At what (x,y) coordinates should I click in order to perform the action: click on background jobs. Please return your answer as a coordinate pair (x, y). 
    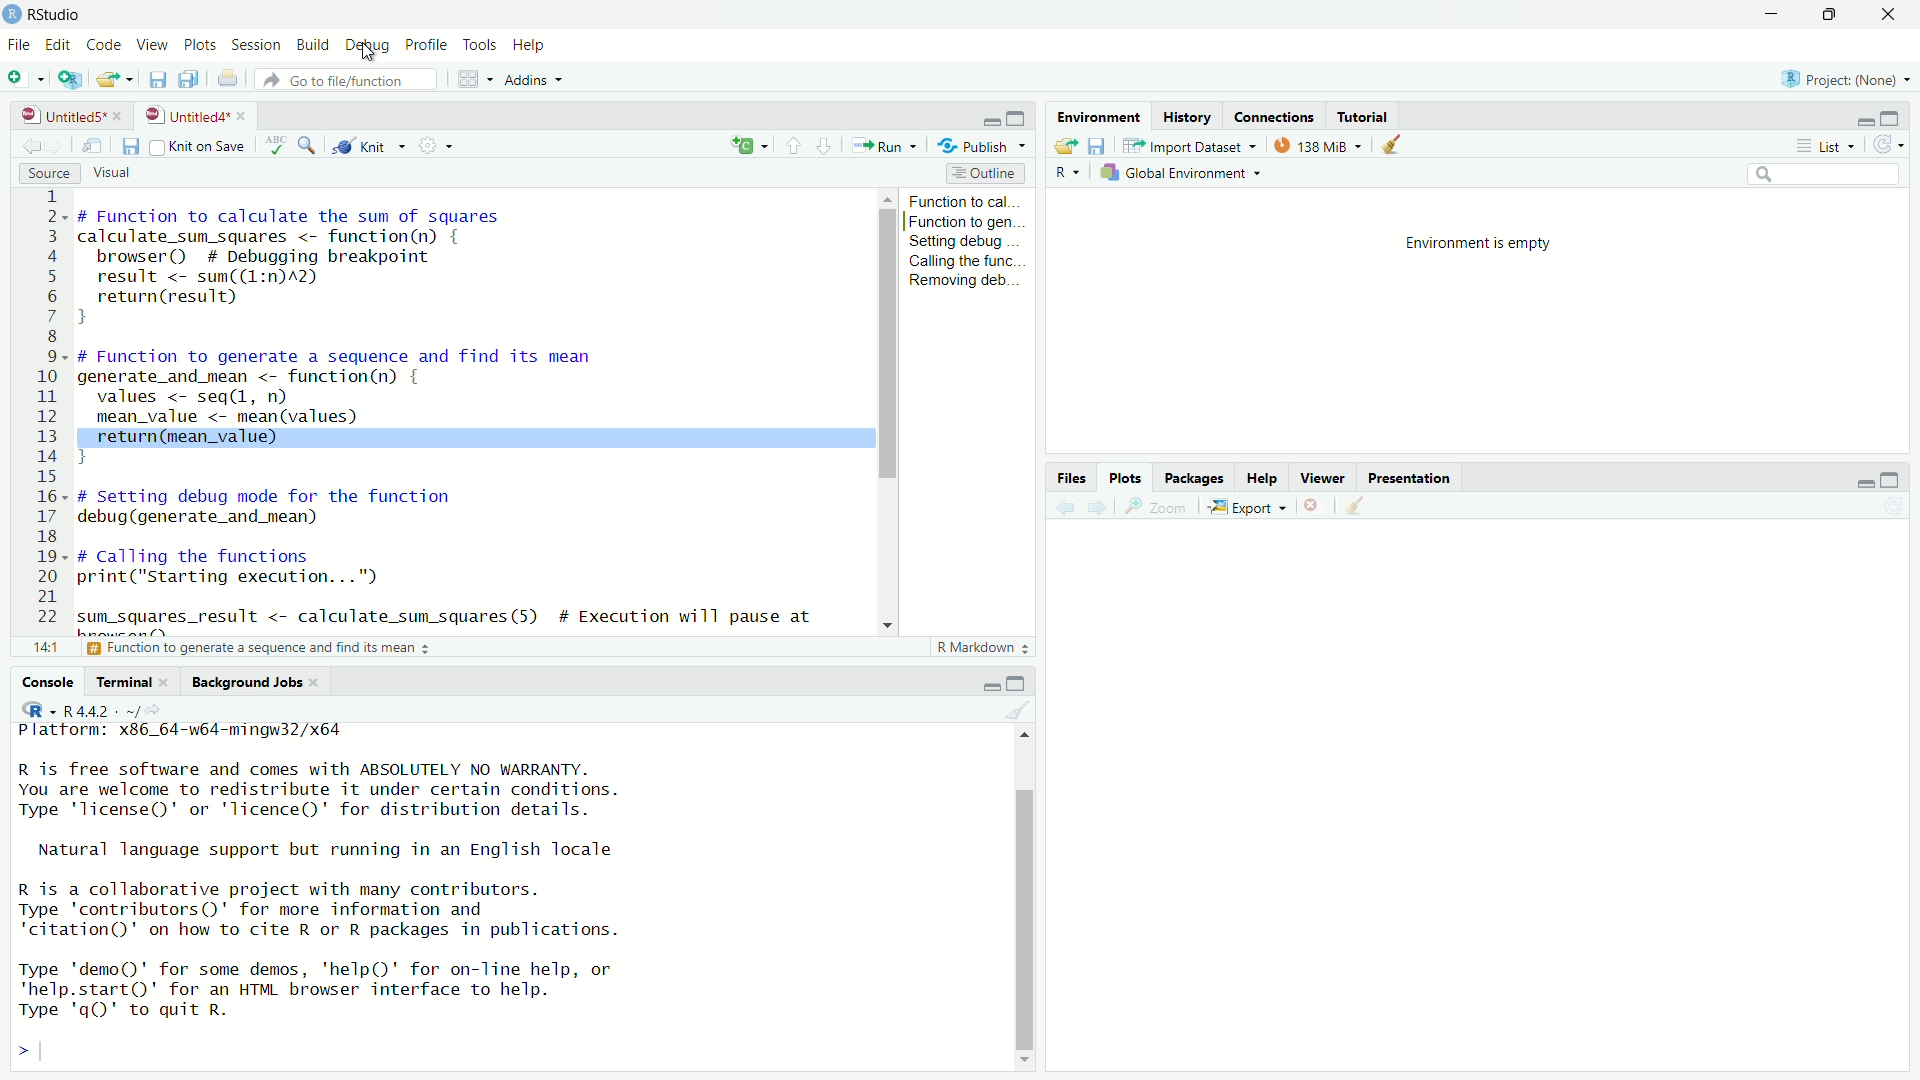
    Looking at the image, I should click on (246, 681).